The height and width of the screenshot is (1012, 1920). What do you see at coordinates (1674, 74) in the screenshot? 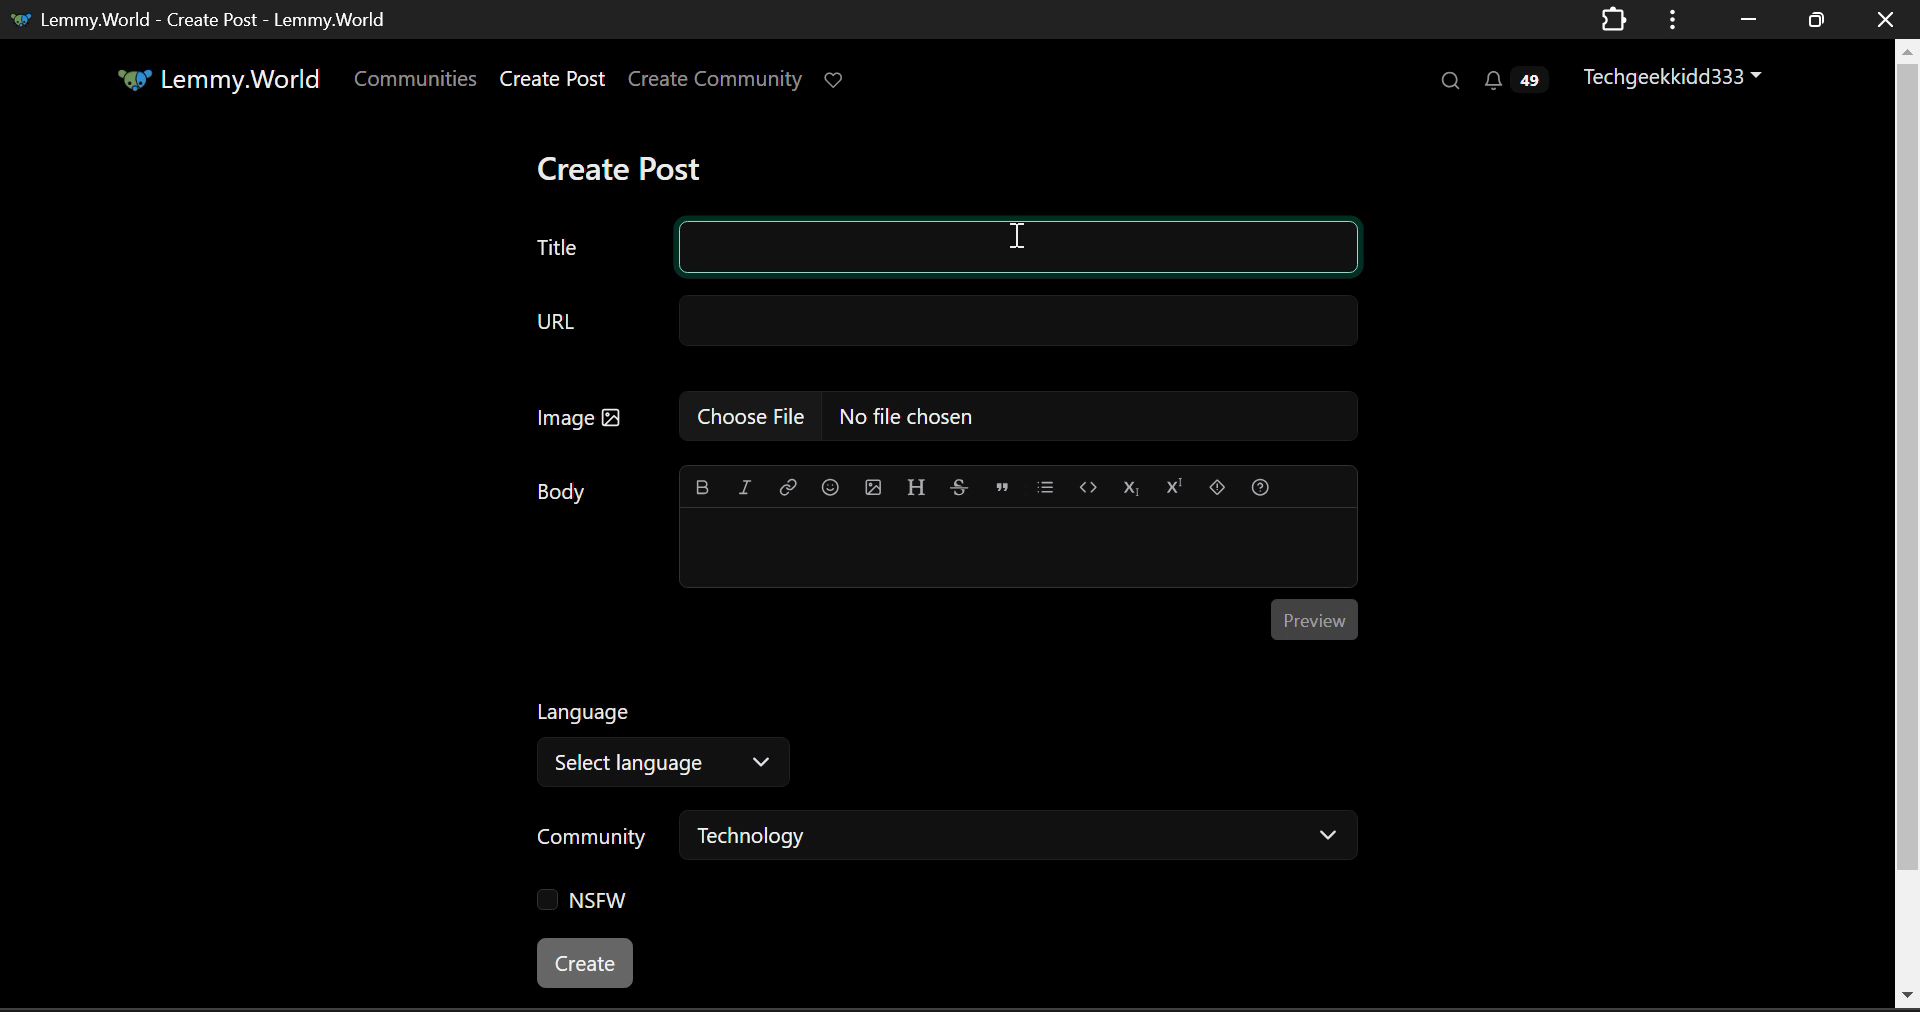
I see `Techgeekkidd333` at bounding box center [1674, 74].